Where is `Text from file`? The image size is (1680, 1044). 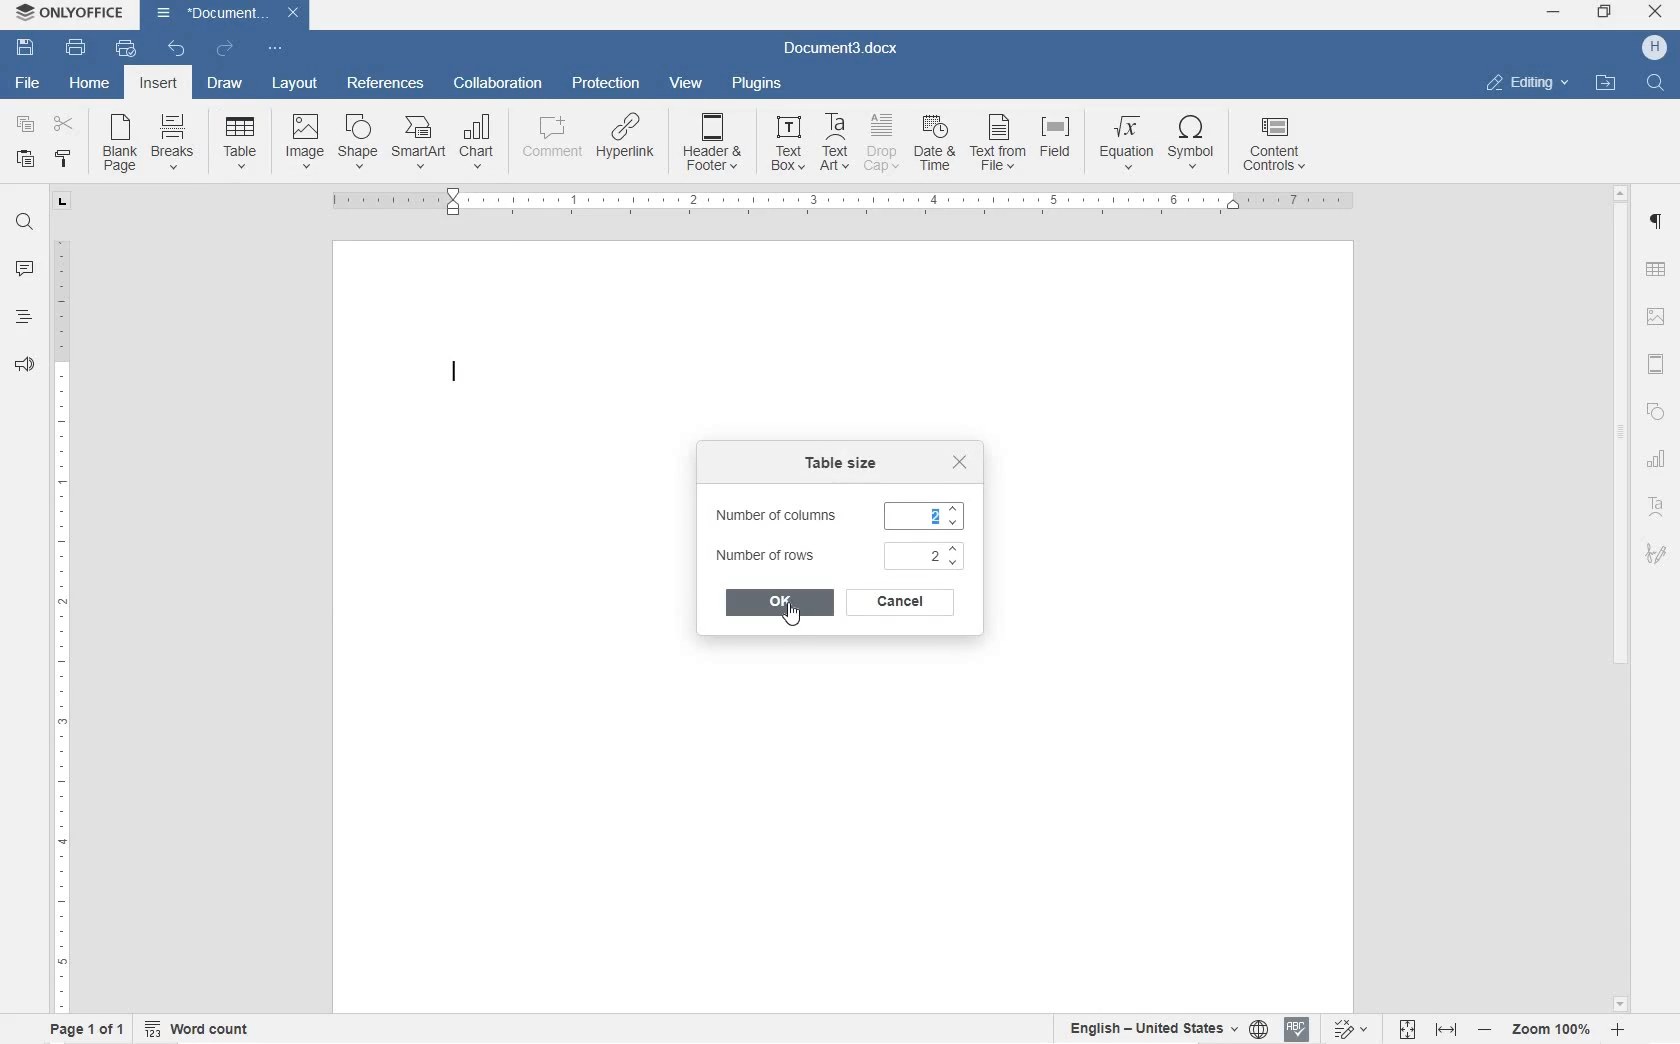
Text from file is located at coordinates (999, 145).